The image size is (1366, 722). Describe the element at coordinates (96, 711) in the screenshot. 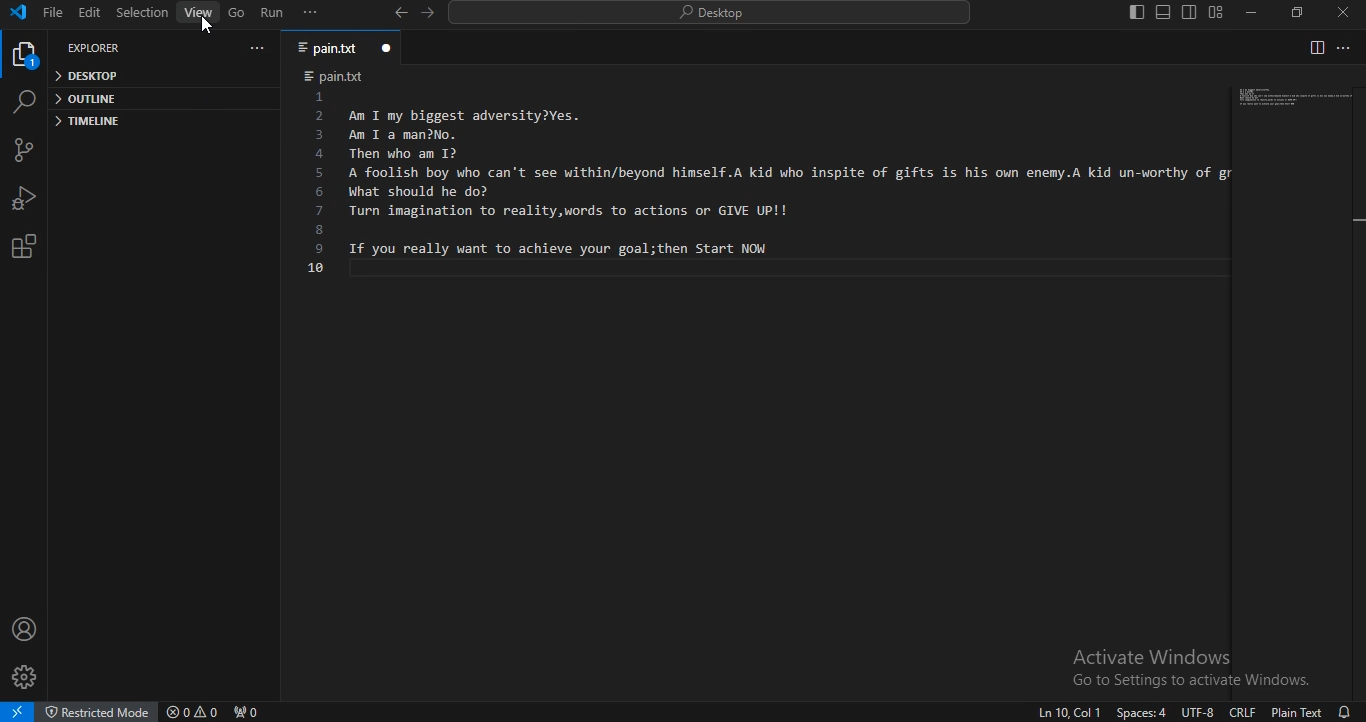

I see `restricted mode` at that location.